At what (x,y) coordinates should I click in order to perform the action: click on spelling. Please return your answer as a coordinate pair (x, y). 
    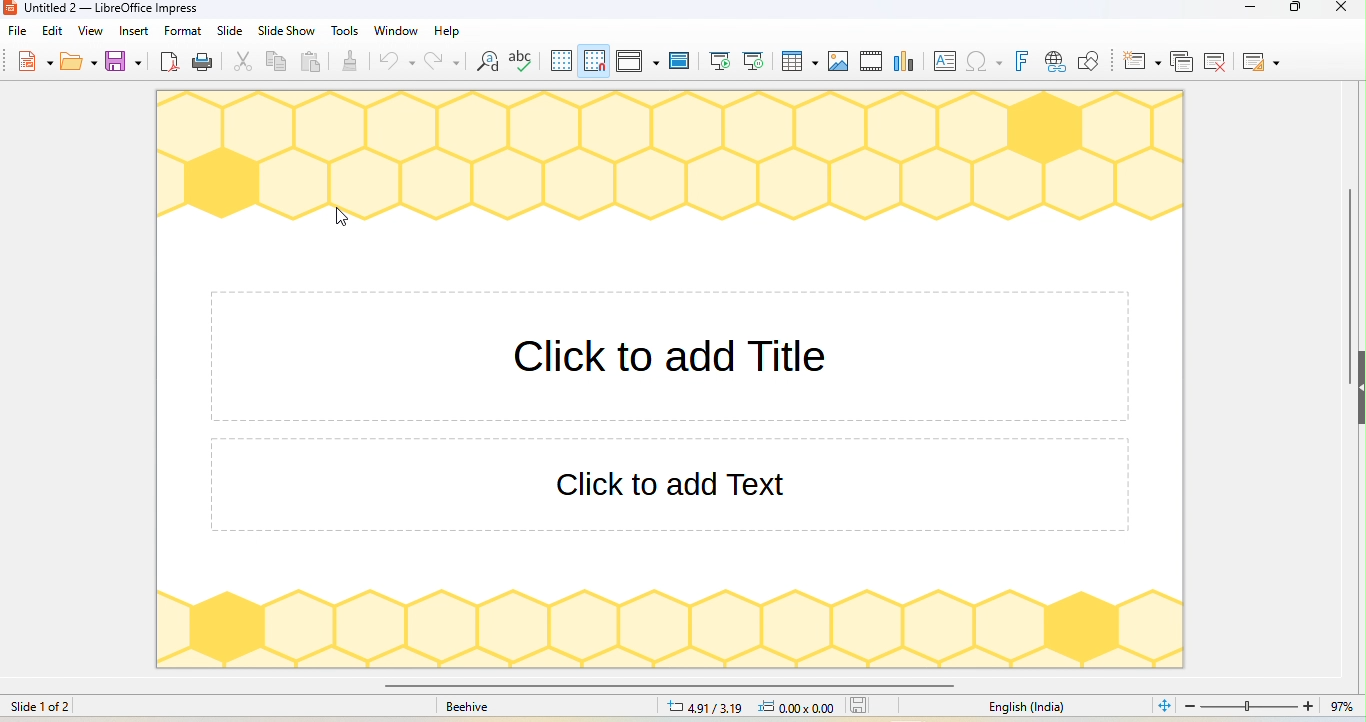
    Looking at the image, I should click on (522, 60).